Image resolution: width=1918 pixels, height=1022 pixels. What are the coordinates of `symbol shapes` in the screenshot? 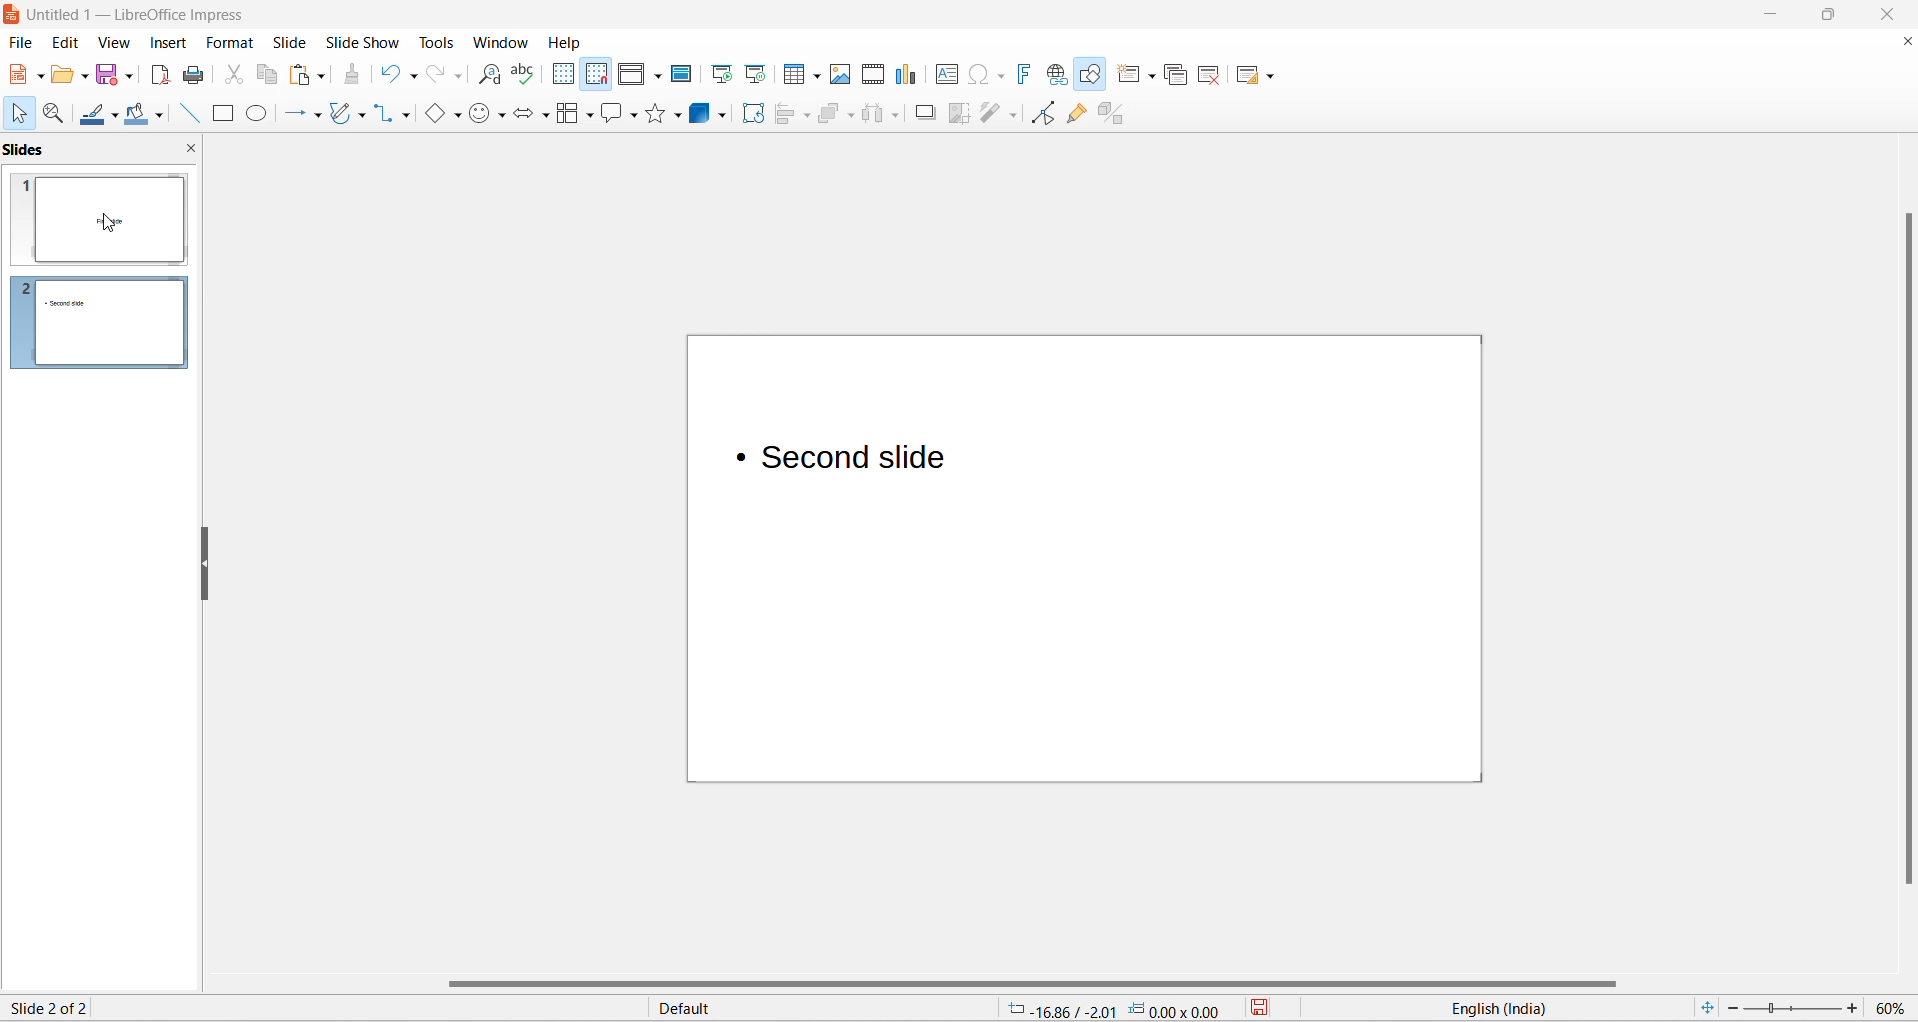 It's located at (480, 115).